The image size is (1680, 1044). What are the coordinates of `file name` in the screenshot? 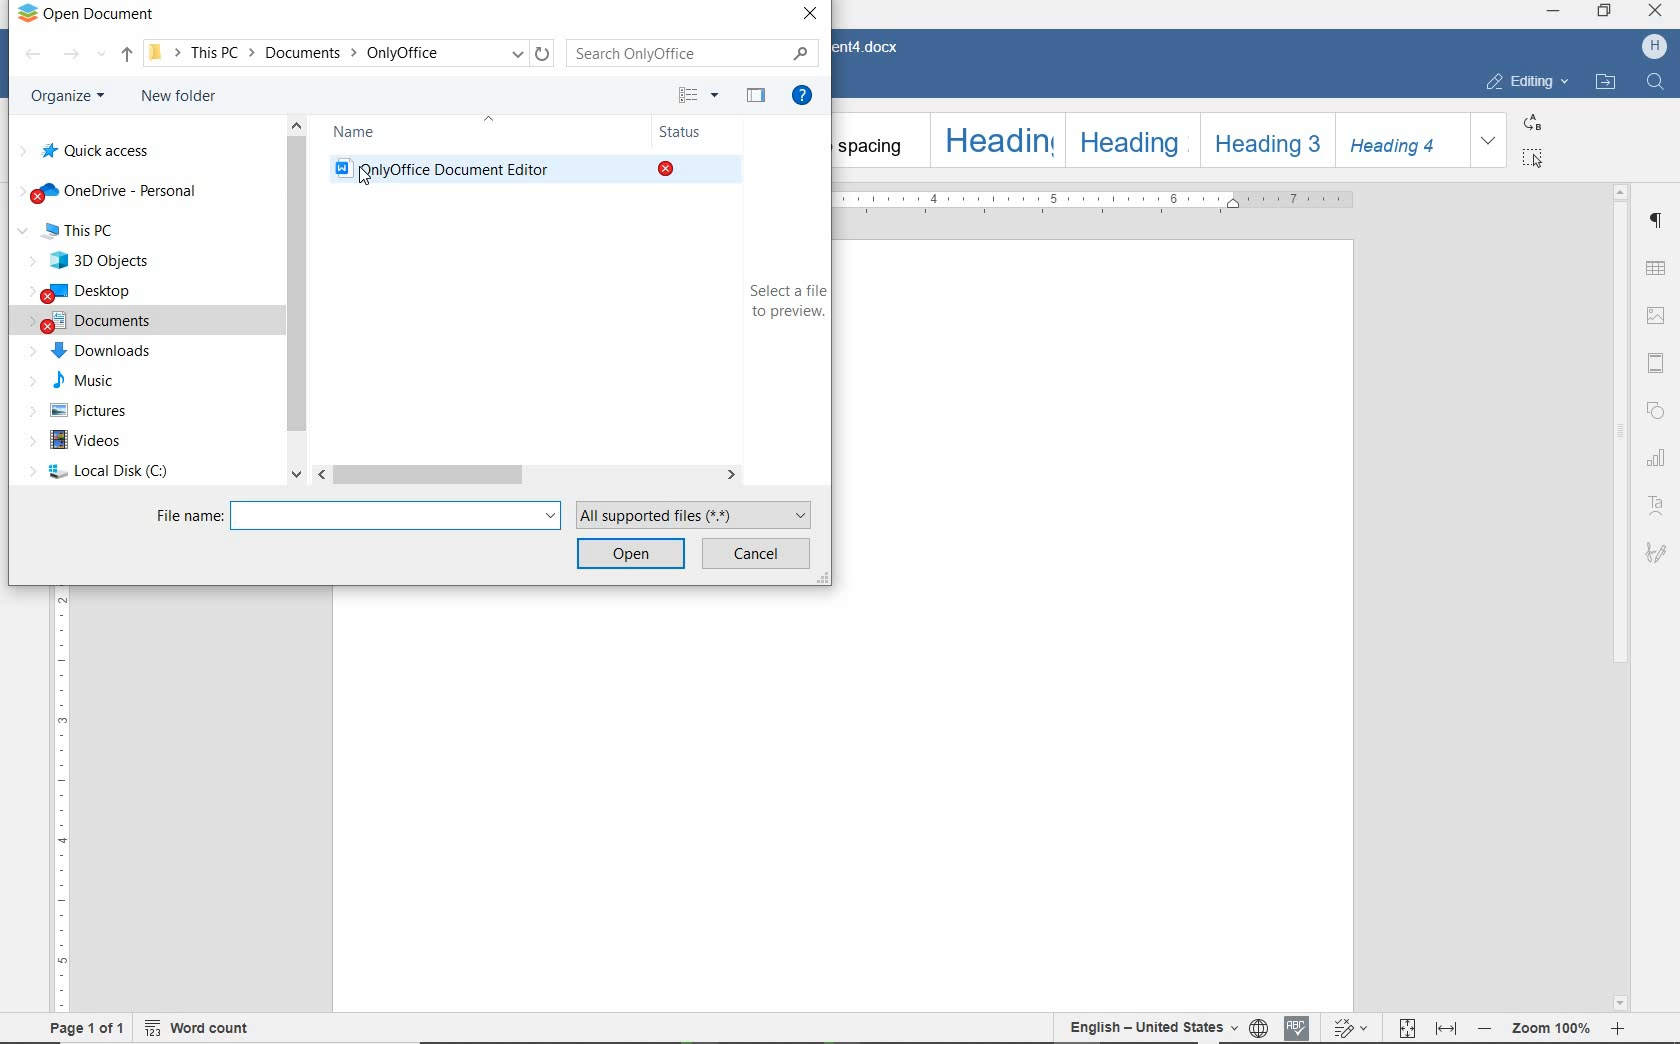 It's located at (359, 516).